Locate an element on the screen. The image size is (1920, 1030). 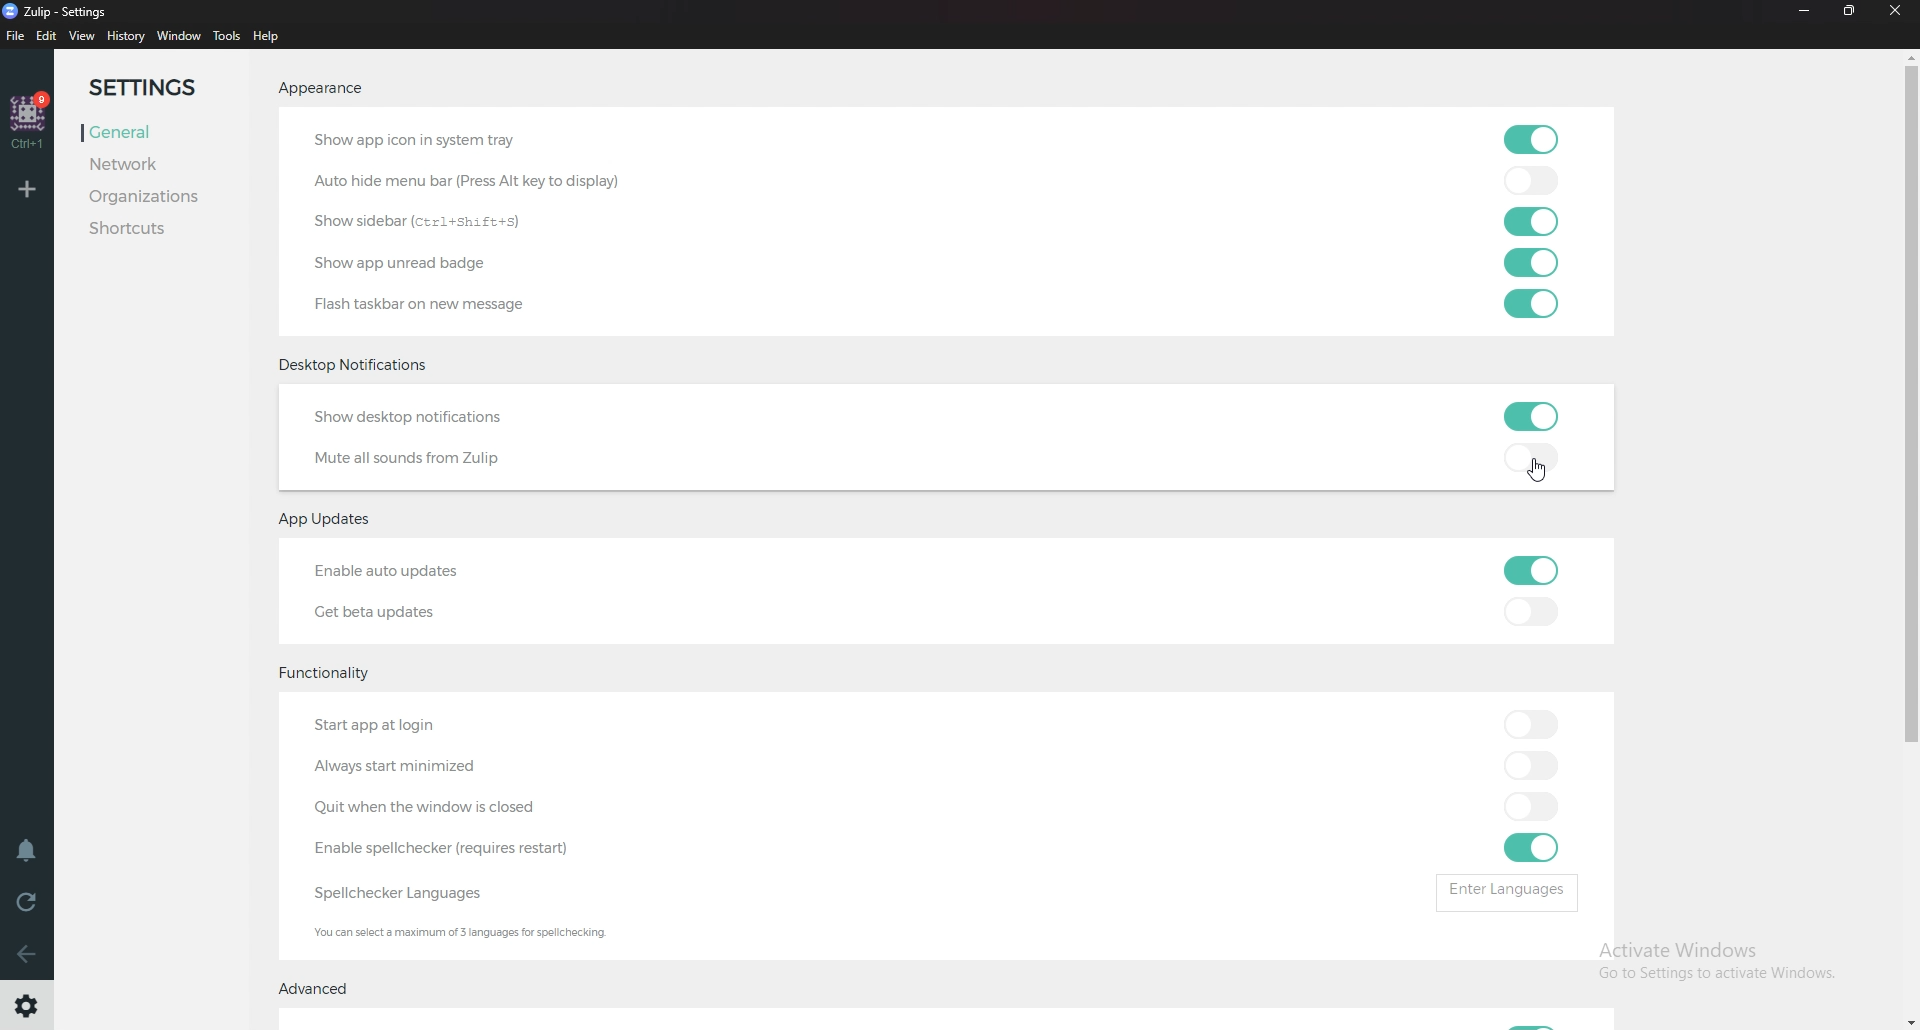
quit when window is closed is located at coordinates (466, 808).